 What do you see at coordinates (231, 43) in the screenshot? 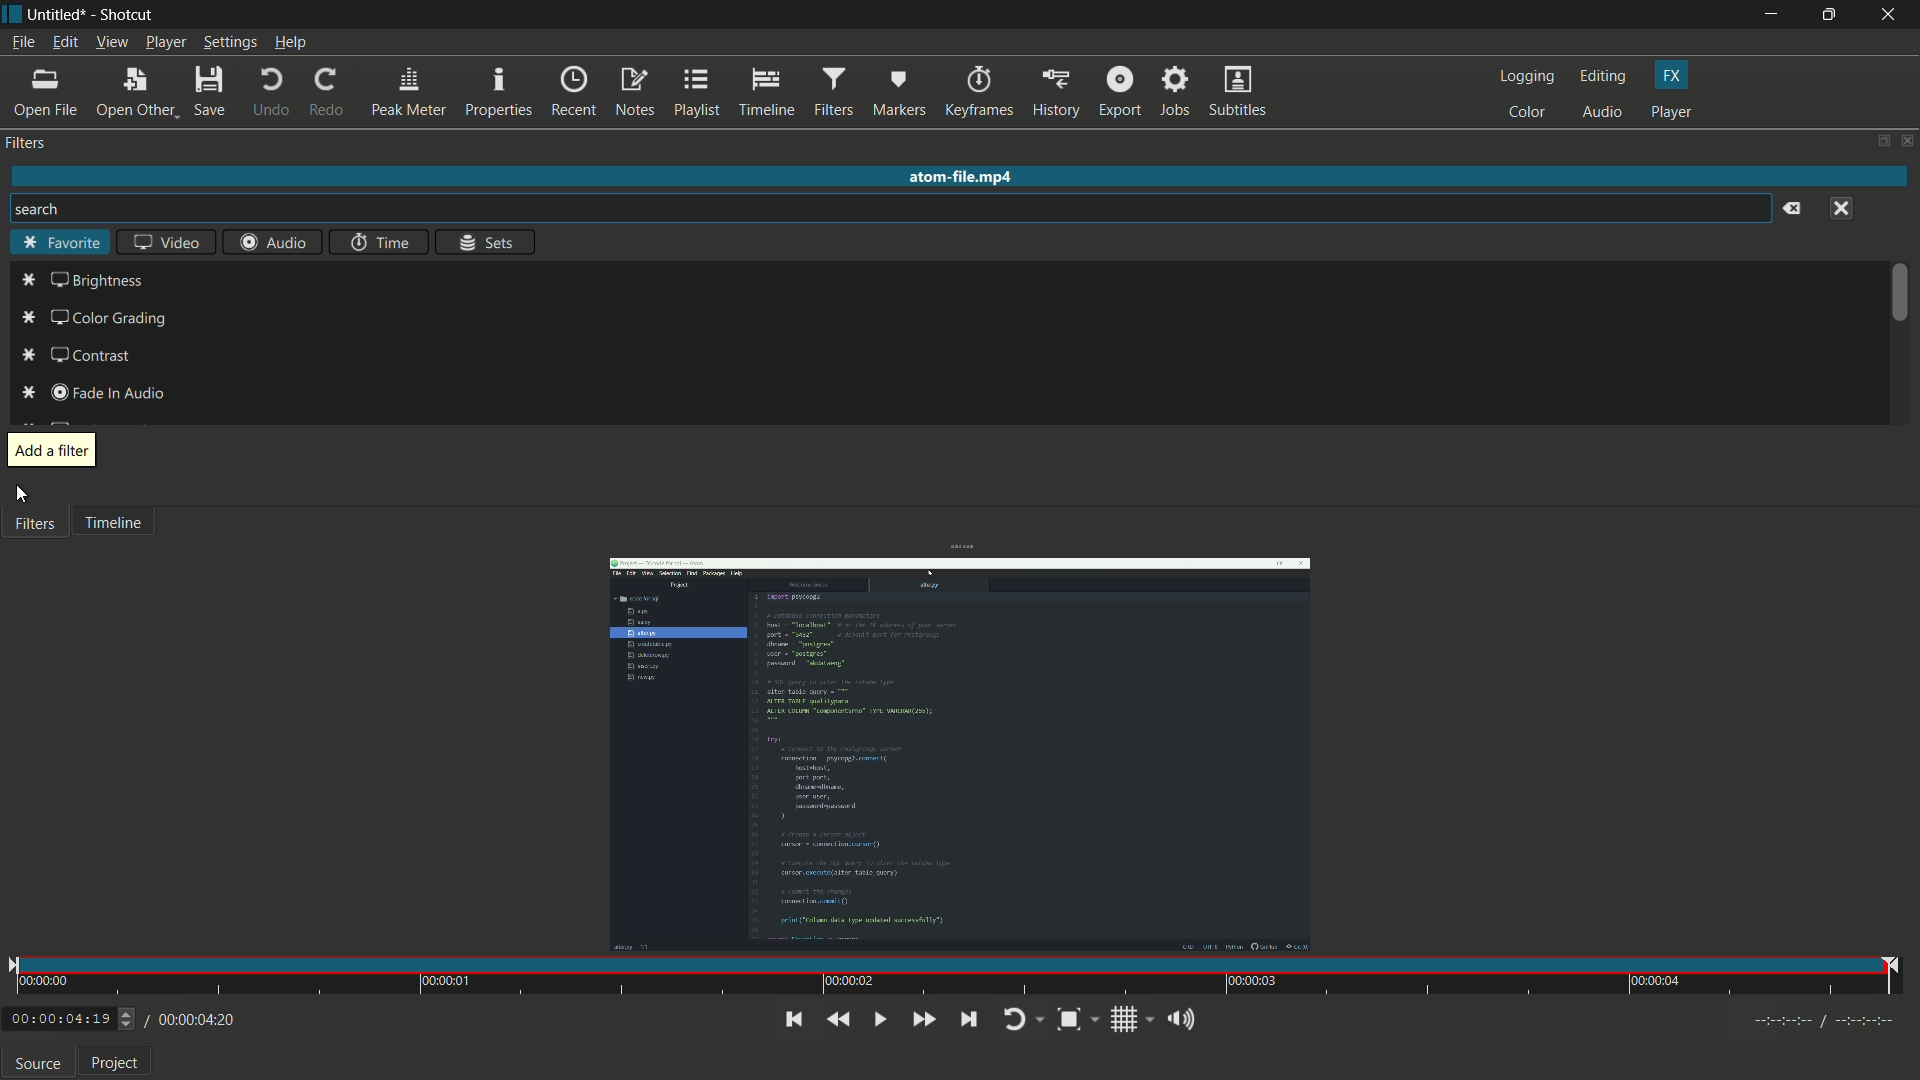
I see `settings menu` at bounding box center [231, 43].